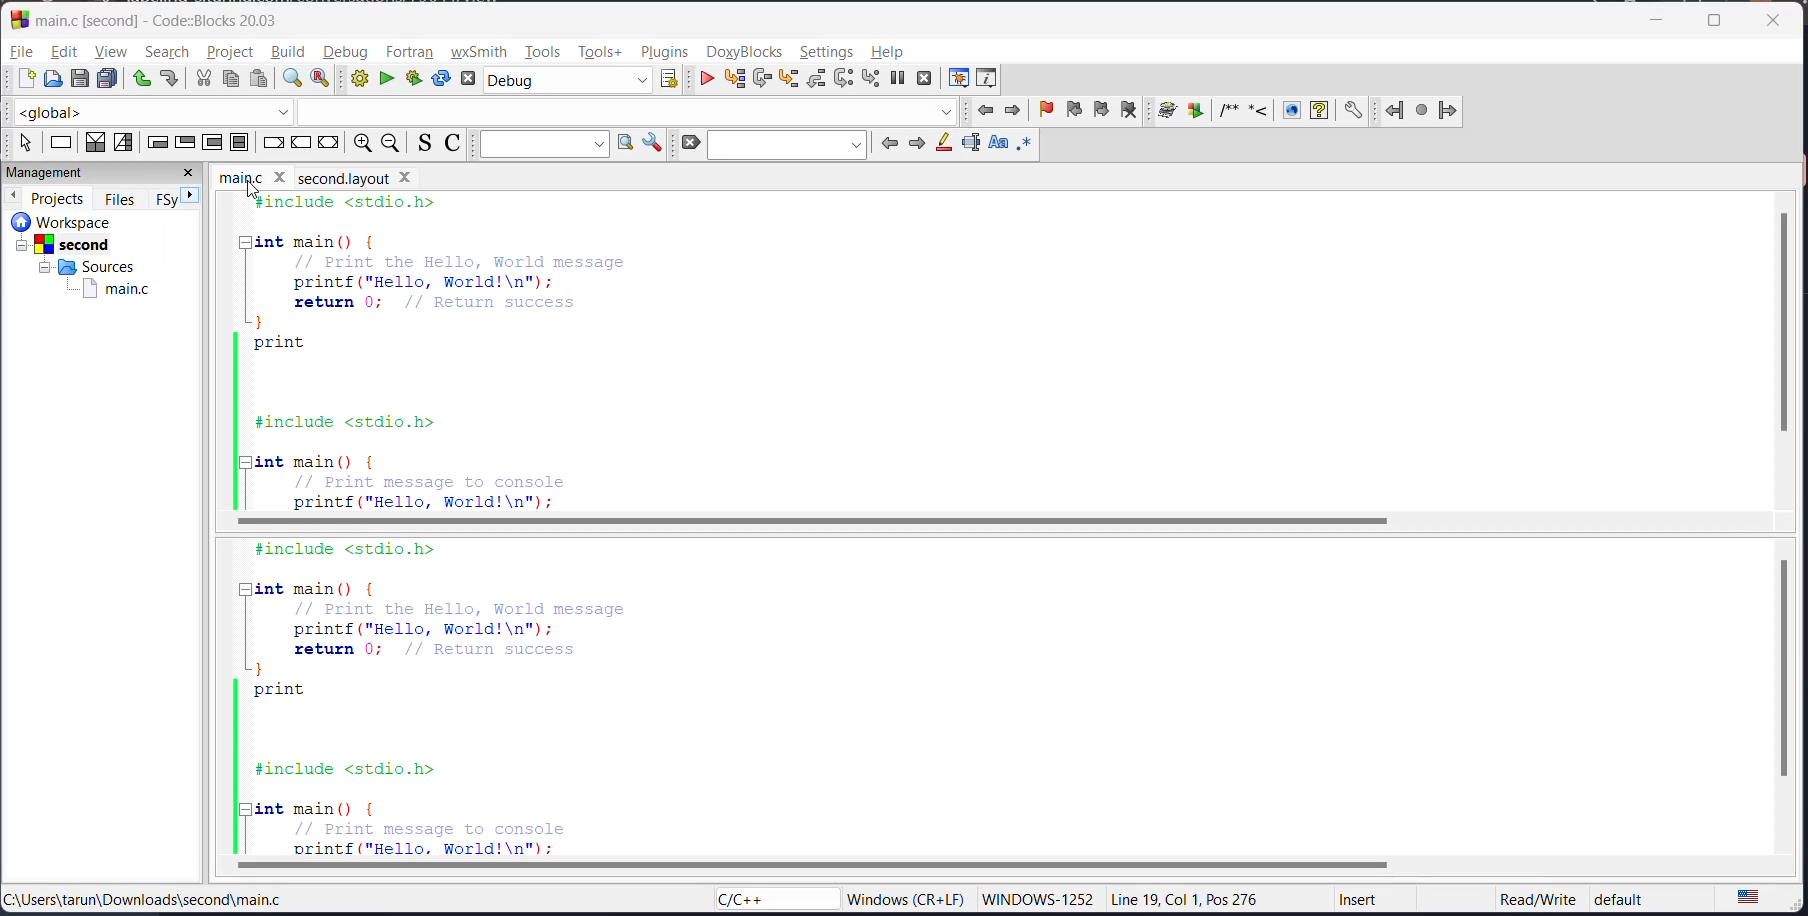 Image resolution: width=1808 pixels, height=916 pixels. Describe the element at coordinates (385, 79) in the screenshot. I see `run` at that location.